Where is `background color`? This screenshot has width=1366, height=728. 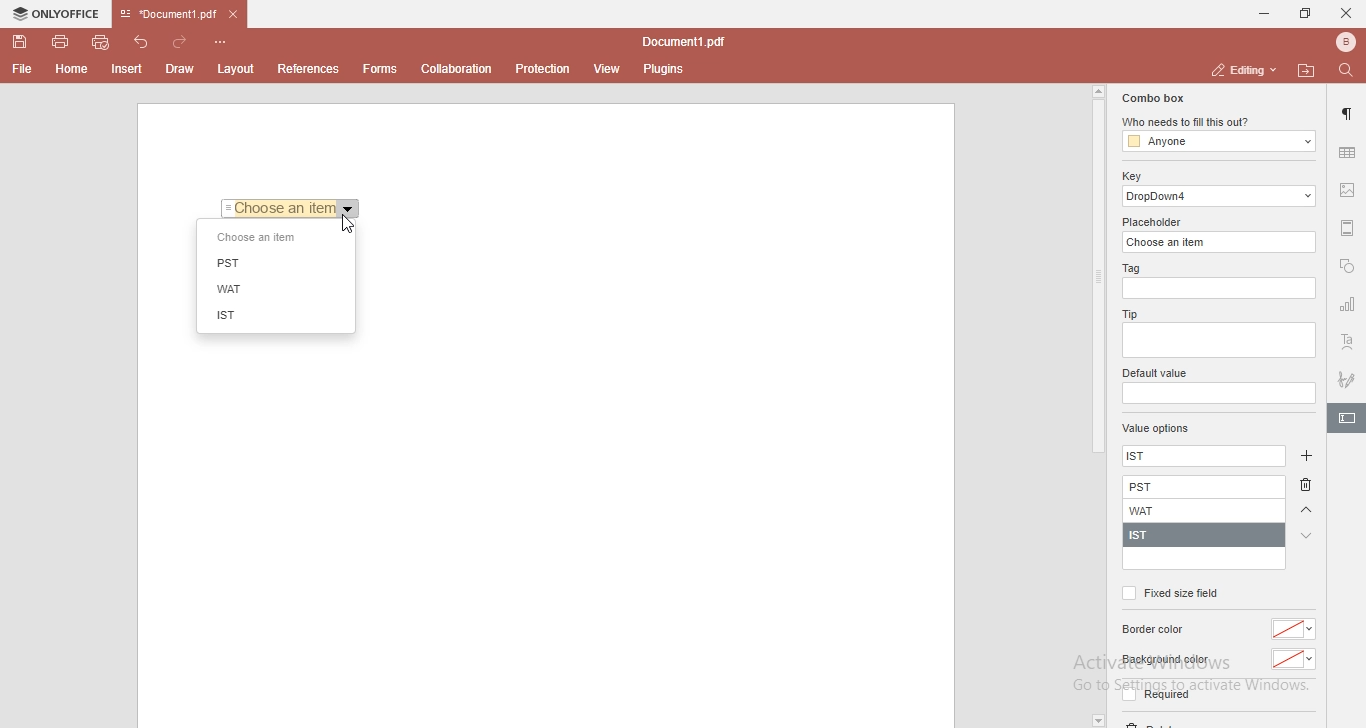 background color is located at coordinates (1164, 660).